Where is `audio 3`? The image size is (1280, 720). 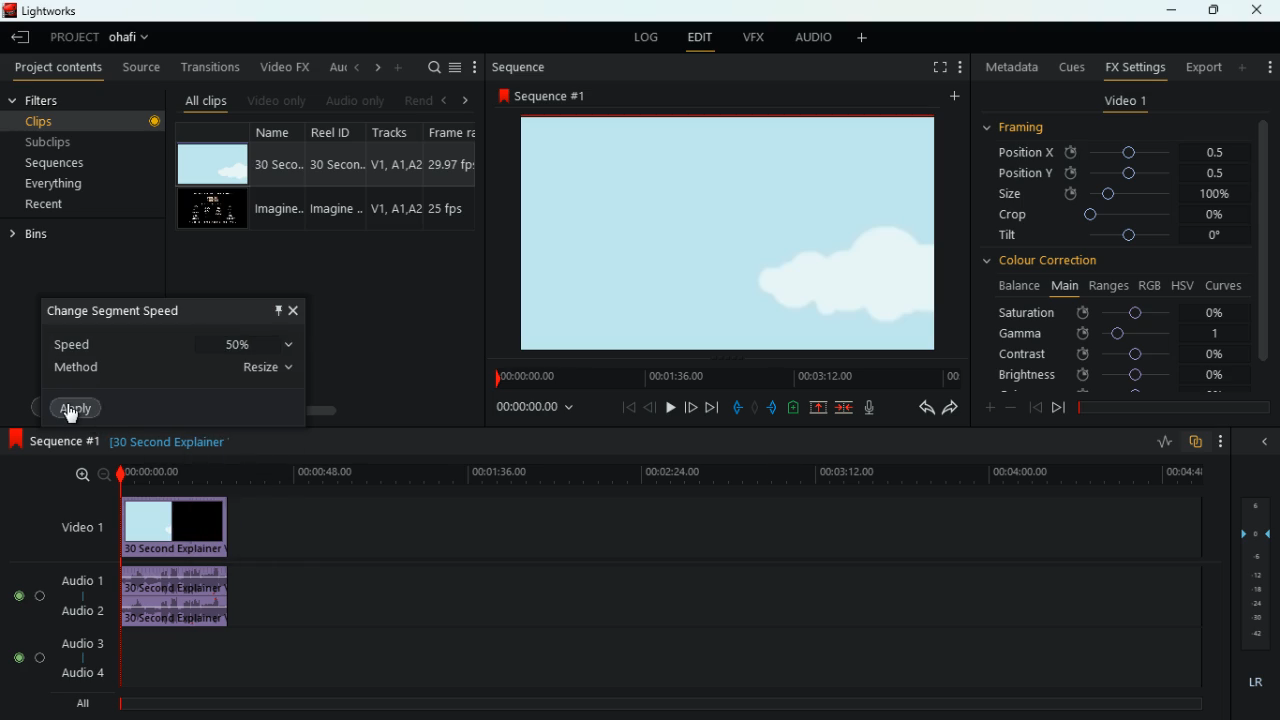
audio 3 is located at coordinates (77, 642).